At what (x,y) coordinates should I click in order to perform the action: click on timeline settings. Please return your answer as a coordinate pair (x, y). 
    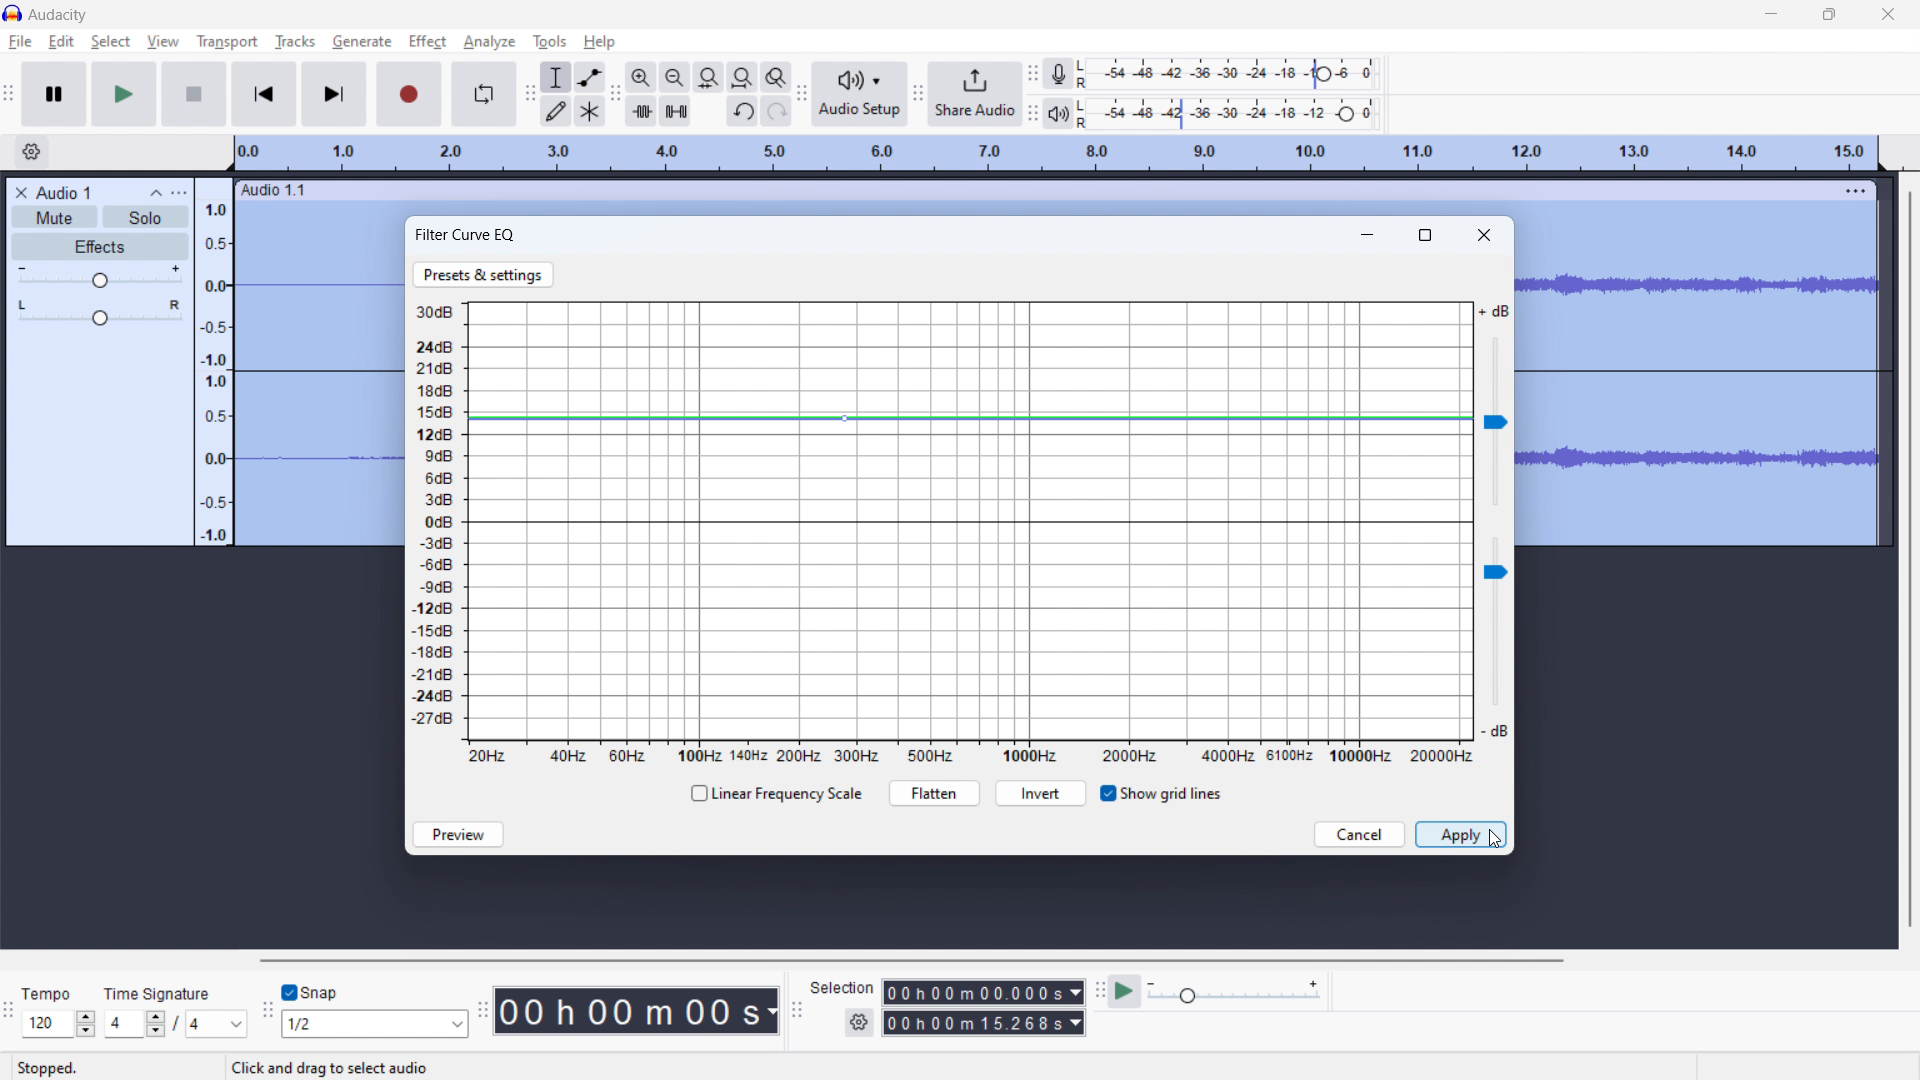
    Looking at the image, I should click on (32, 152).